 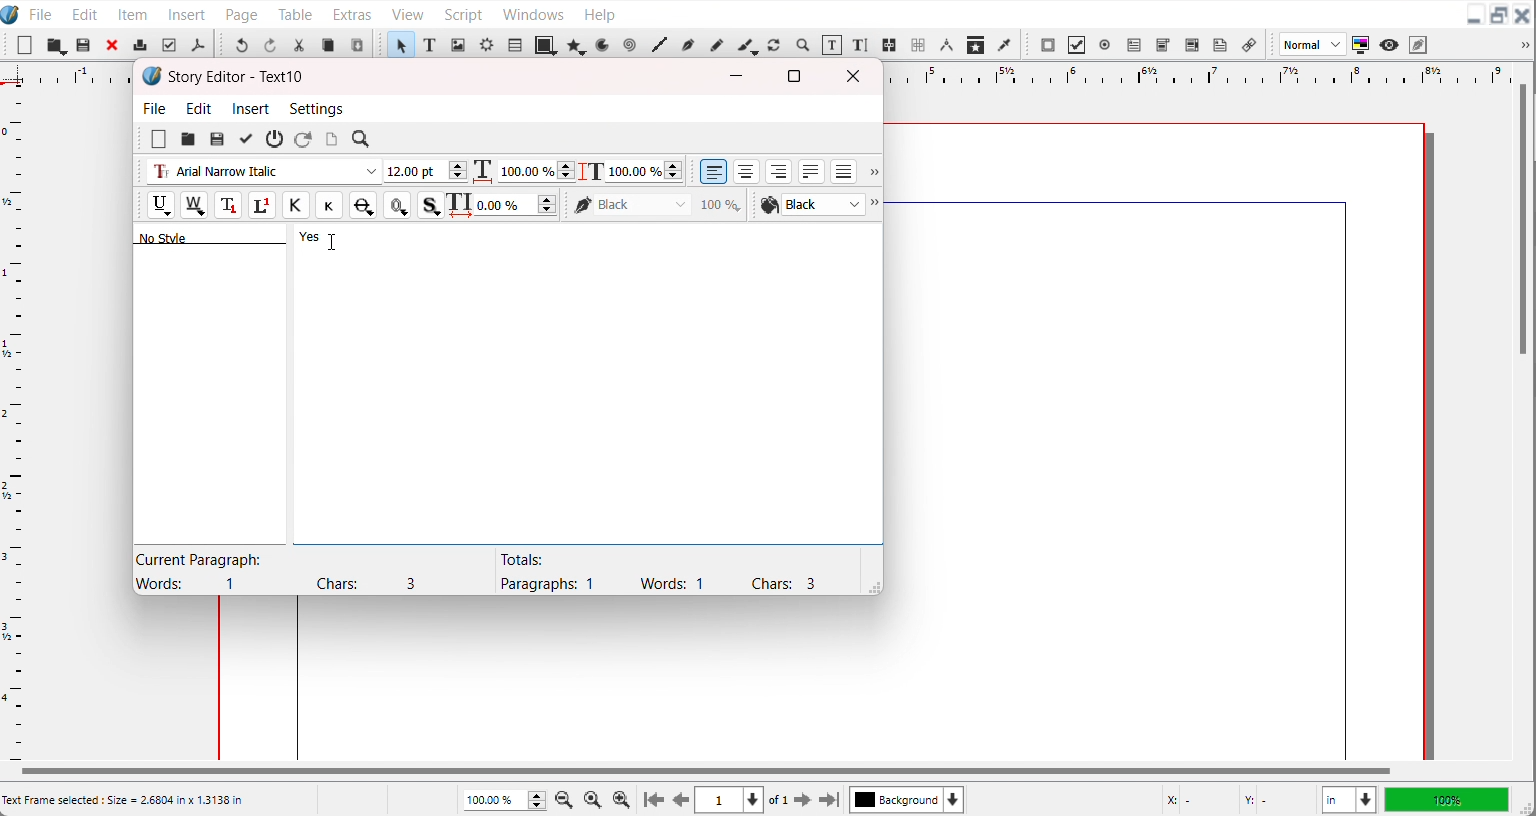 What do you see at coordinates (486, 44) in the screenshot?
I see `Render Frame` at bounding box center [486, 44].